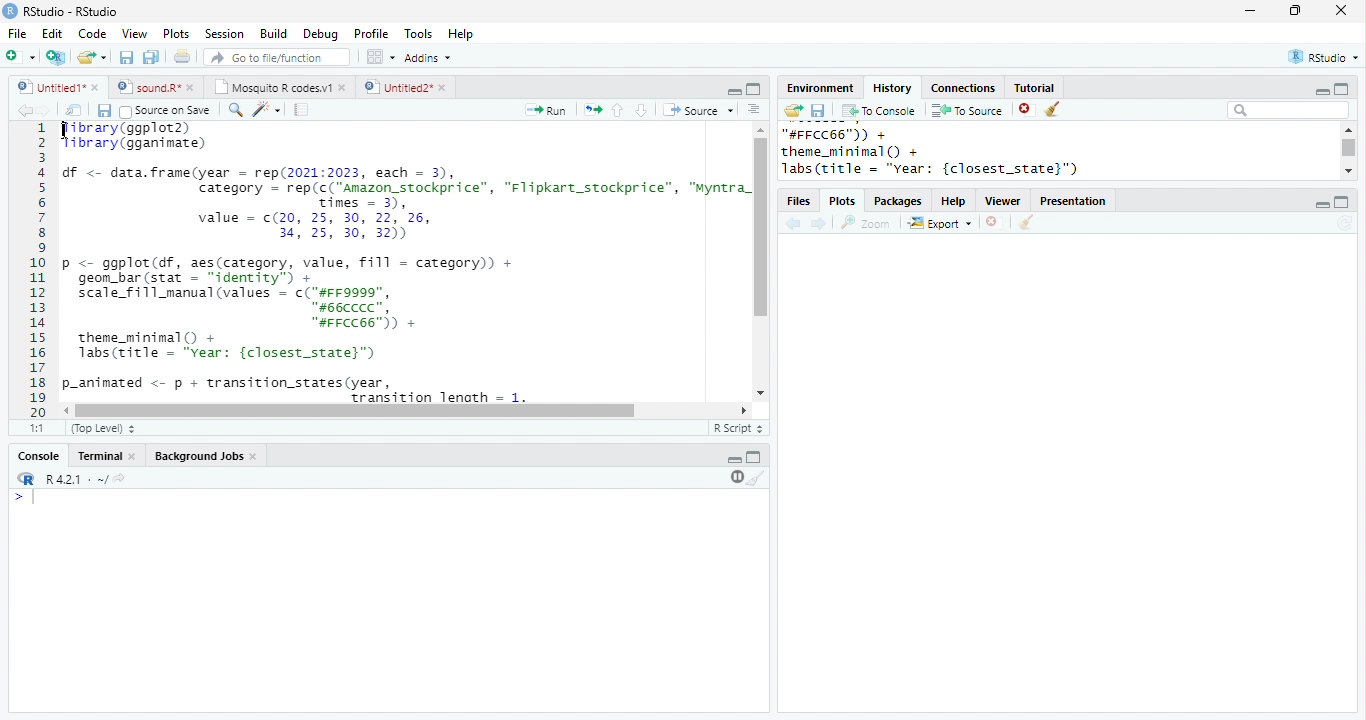 This screenshot has height=720, width=1366. Describe the element at coordinates (93, 33) in the screenshot. I see `Code` at that location.